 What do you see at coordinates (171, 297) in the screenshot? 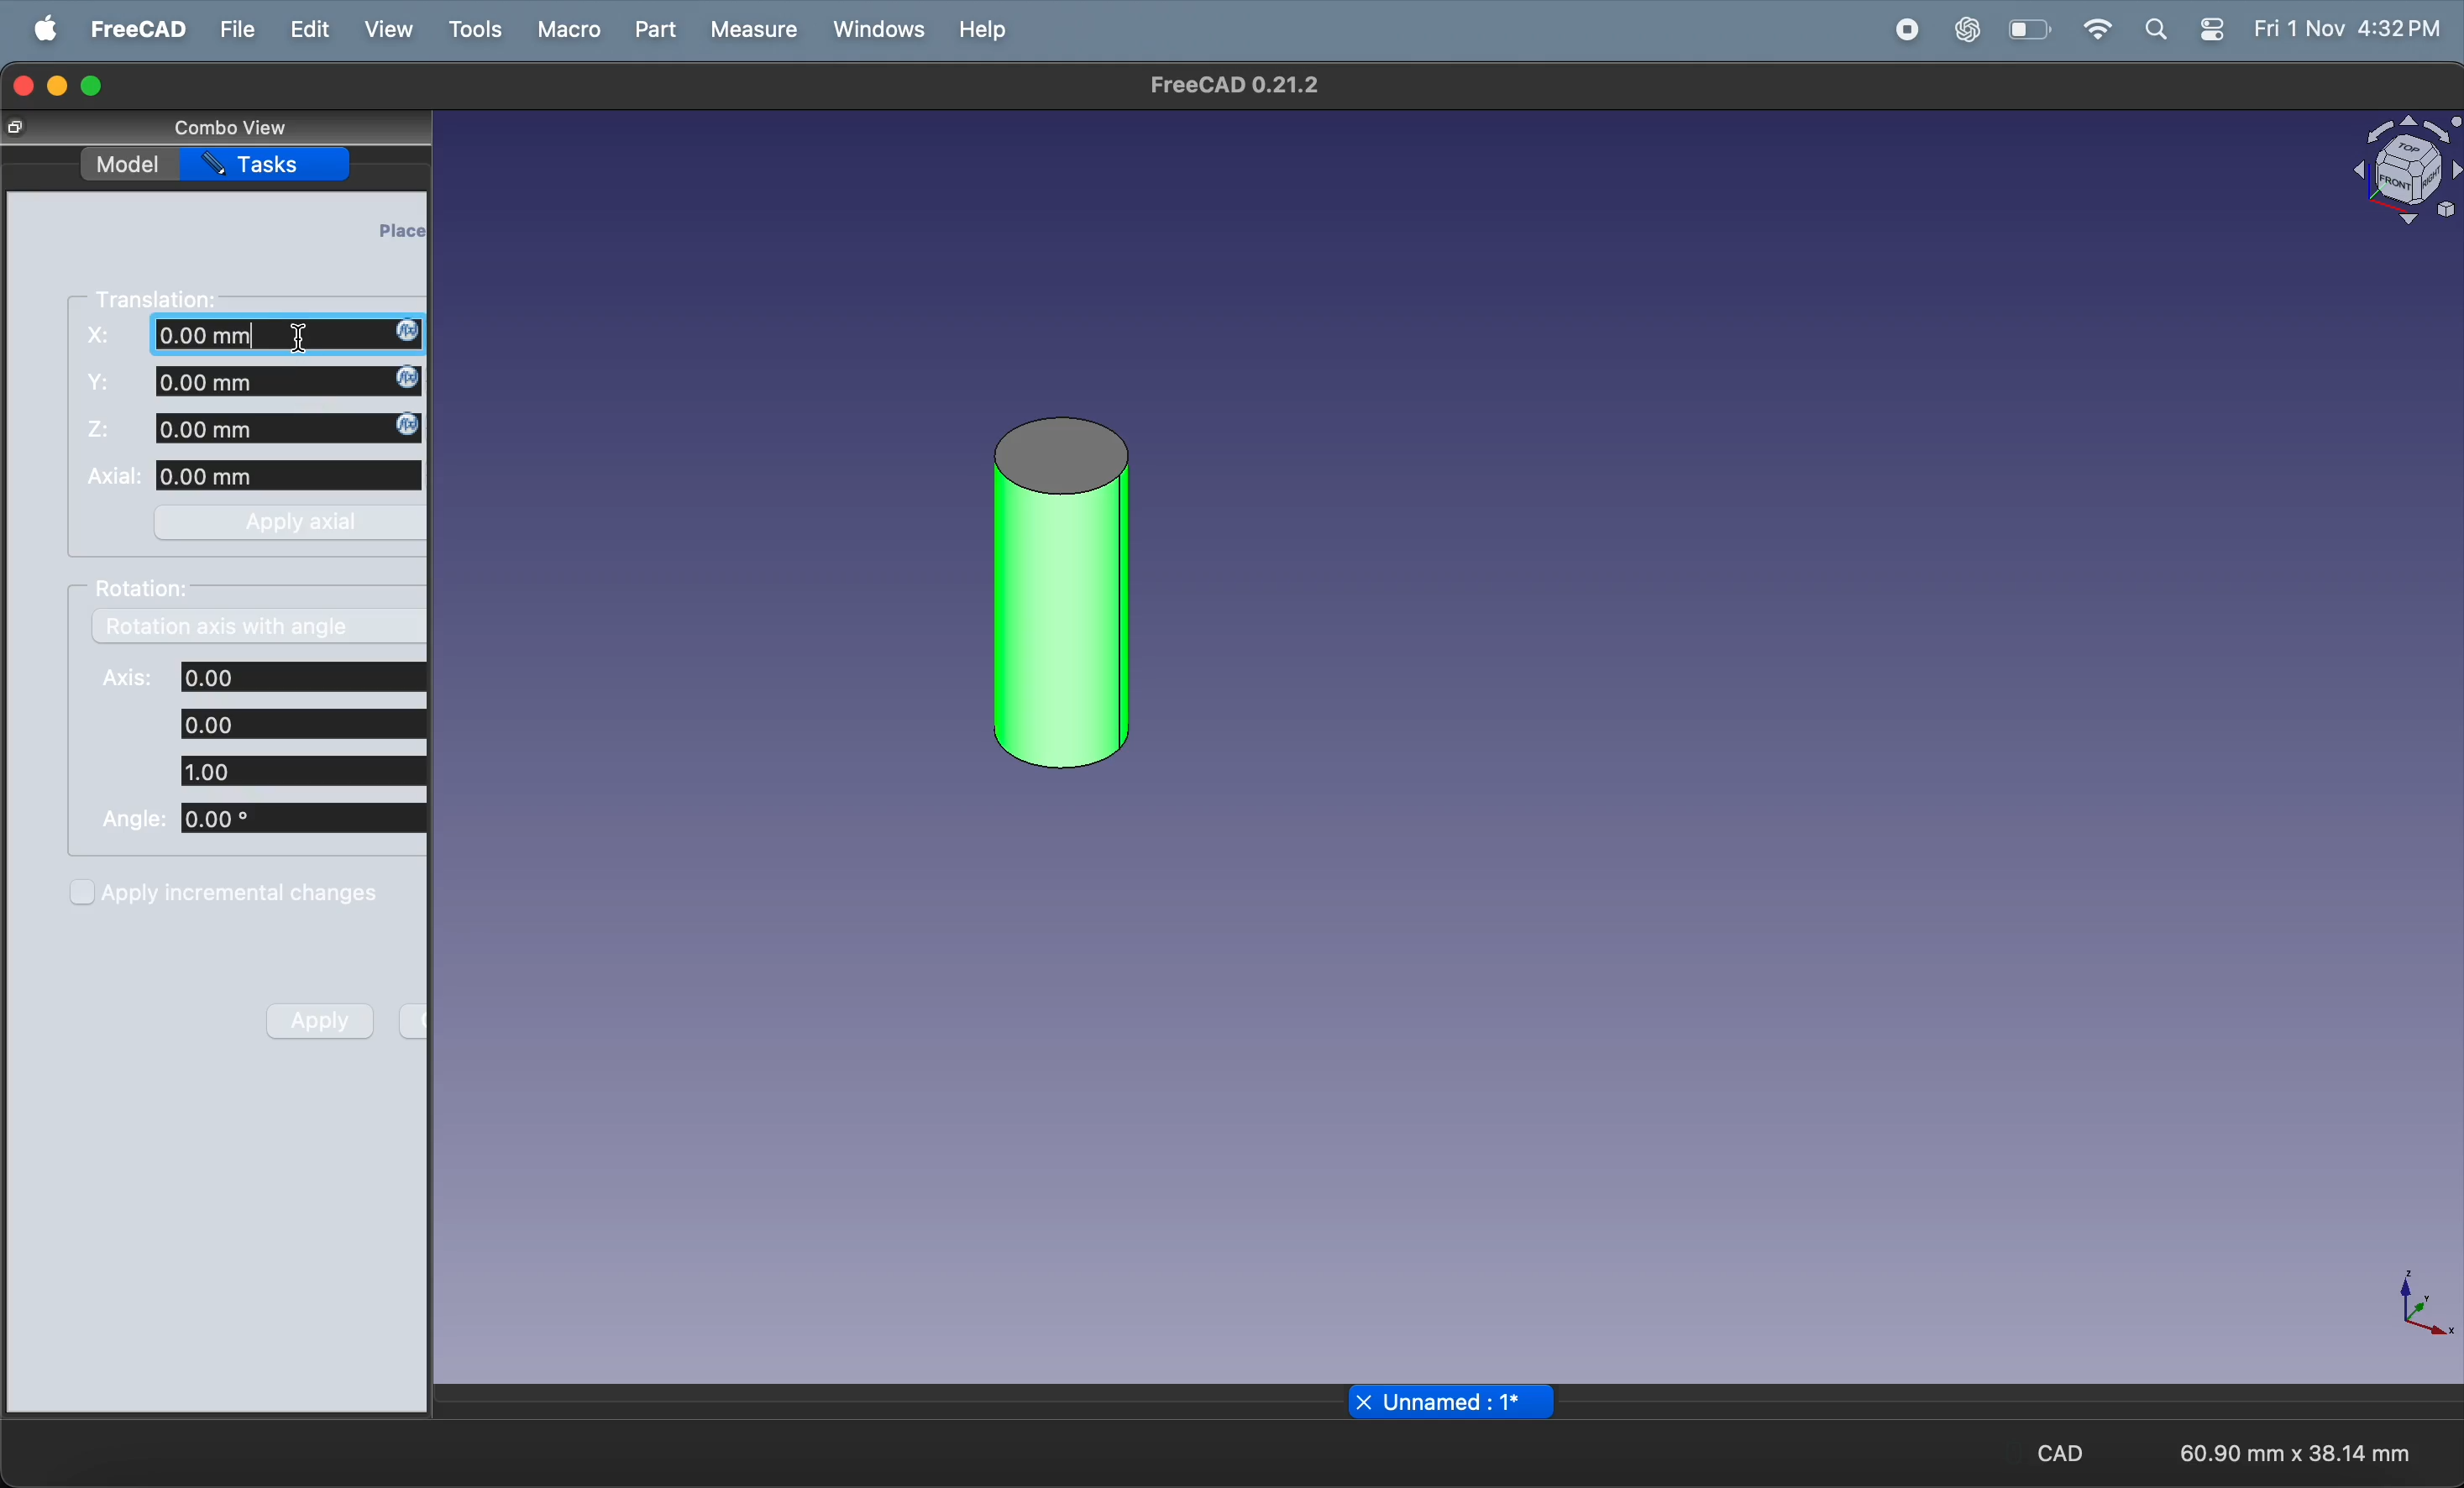
I see `translation` at bounding box center [171, 297].